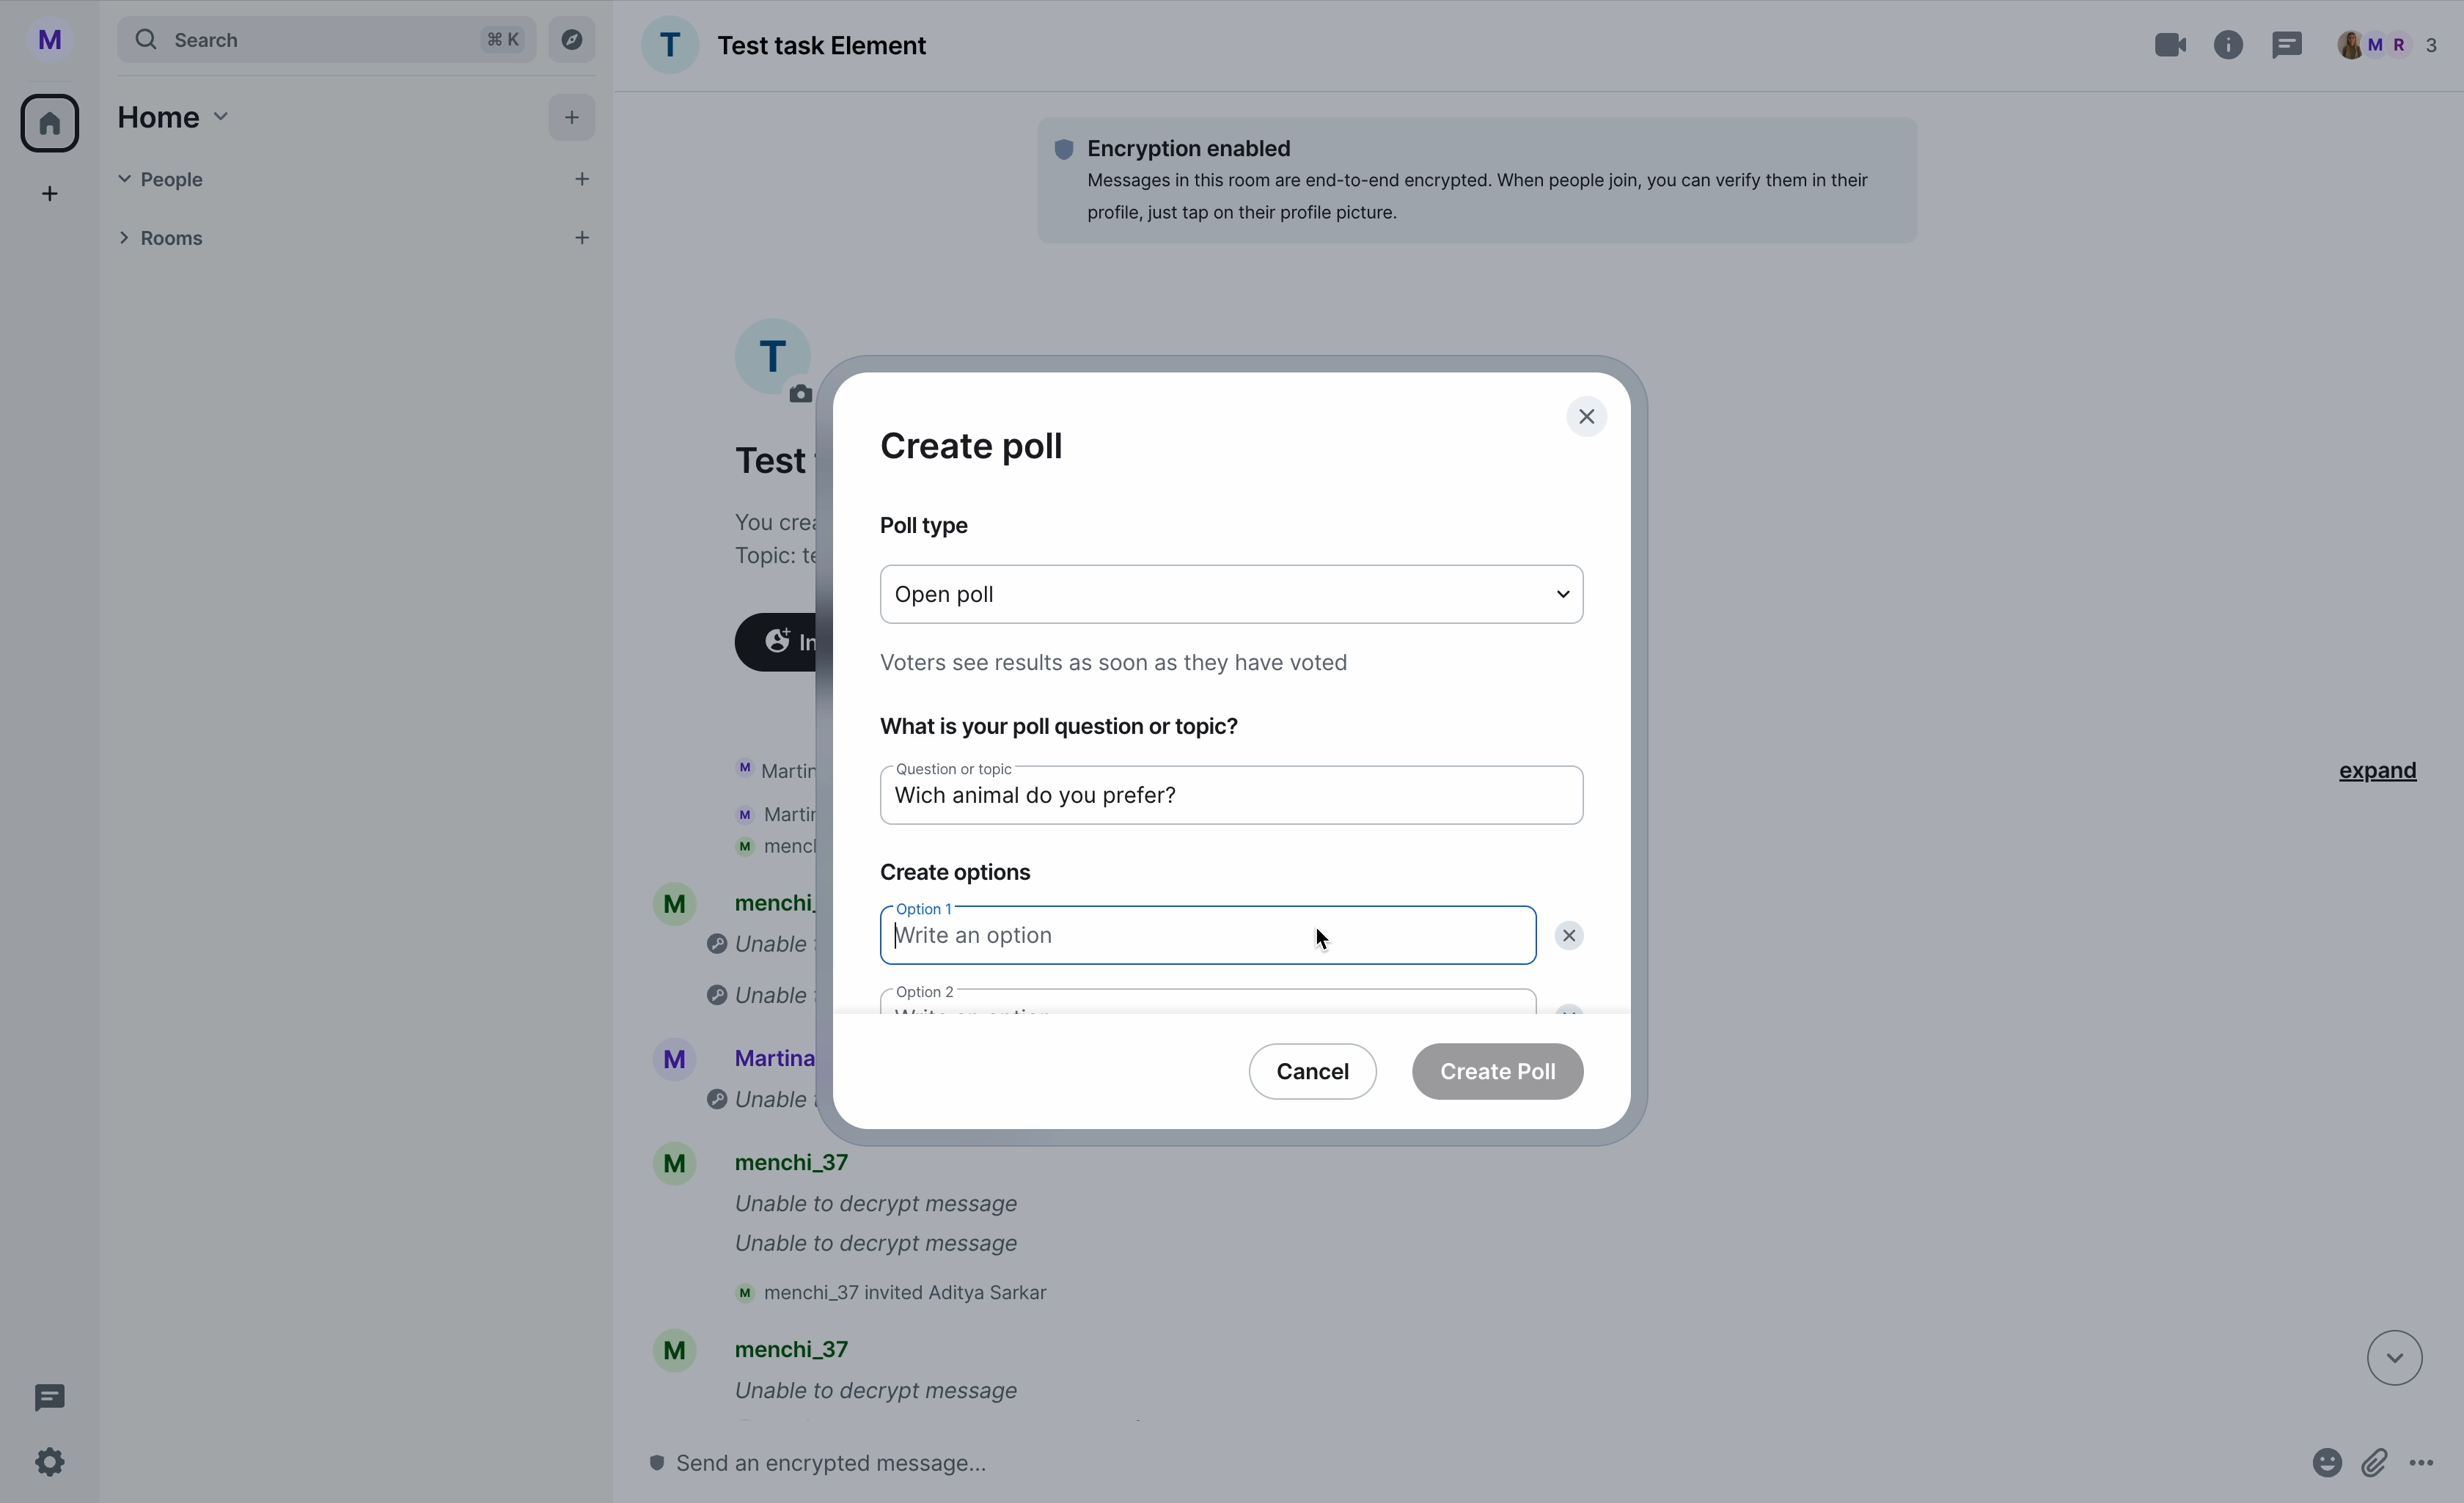 This screenshot has width=2464, height=1503. I want to click on create options, so click(955, 874).